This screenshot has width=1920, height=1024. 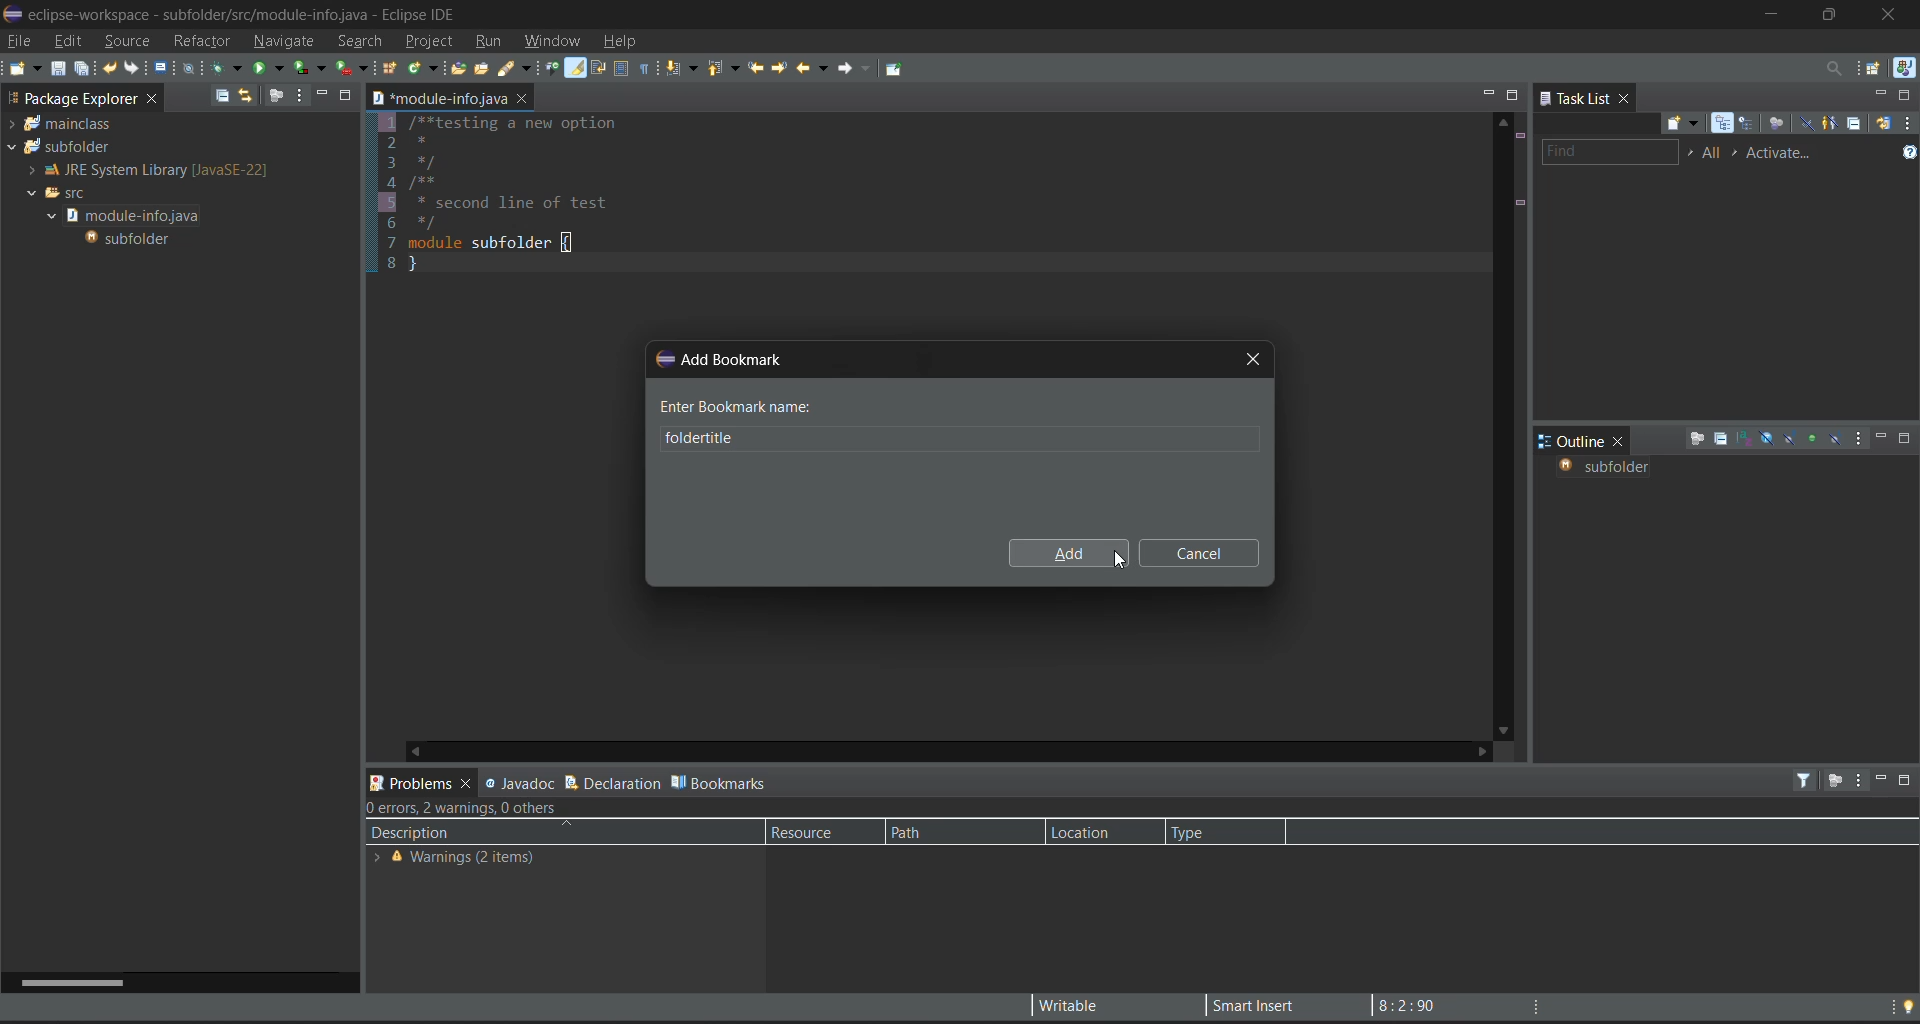 I want to click on open task, so click(x=486, y=72).